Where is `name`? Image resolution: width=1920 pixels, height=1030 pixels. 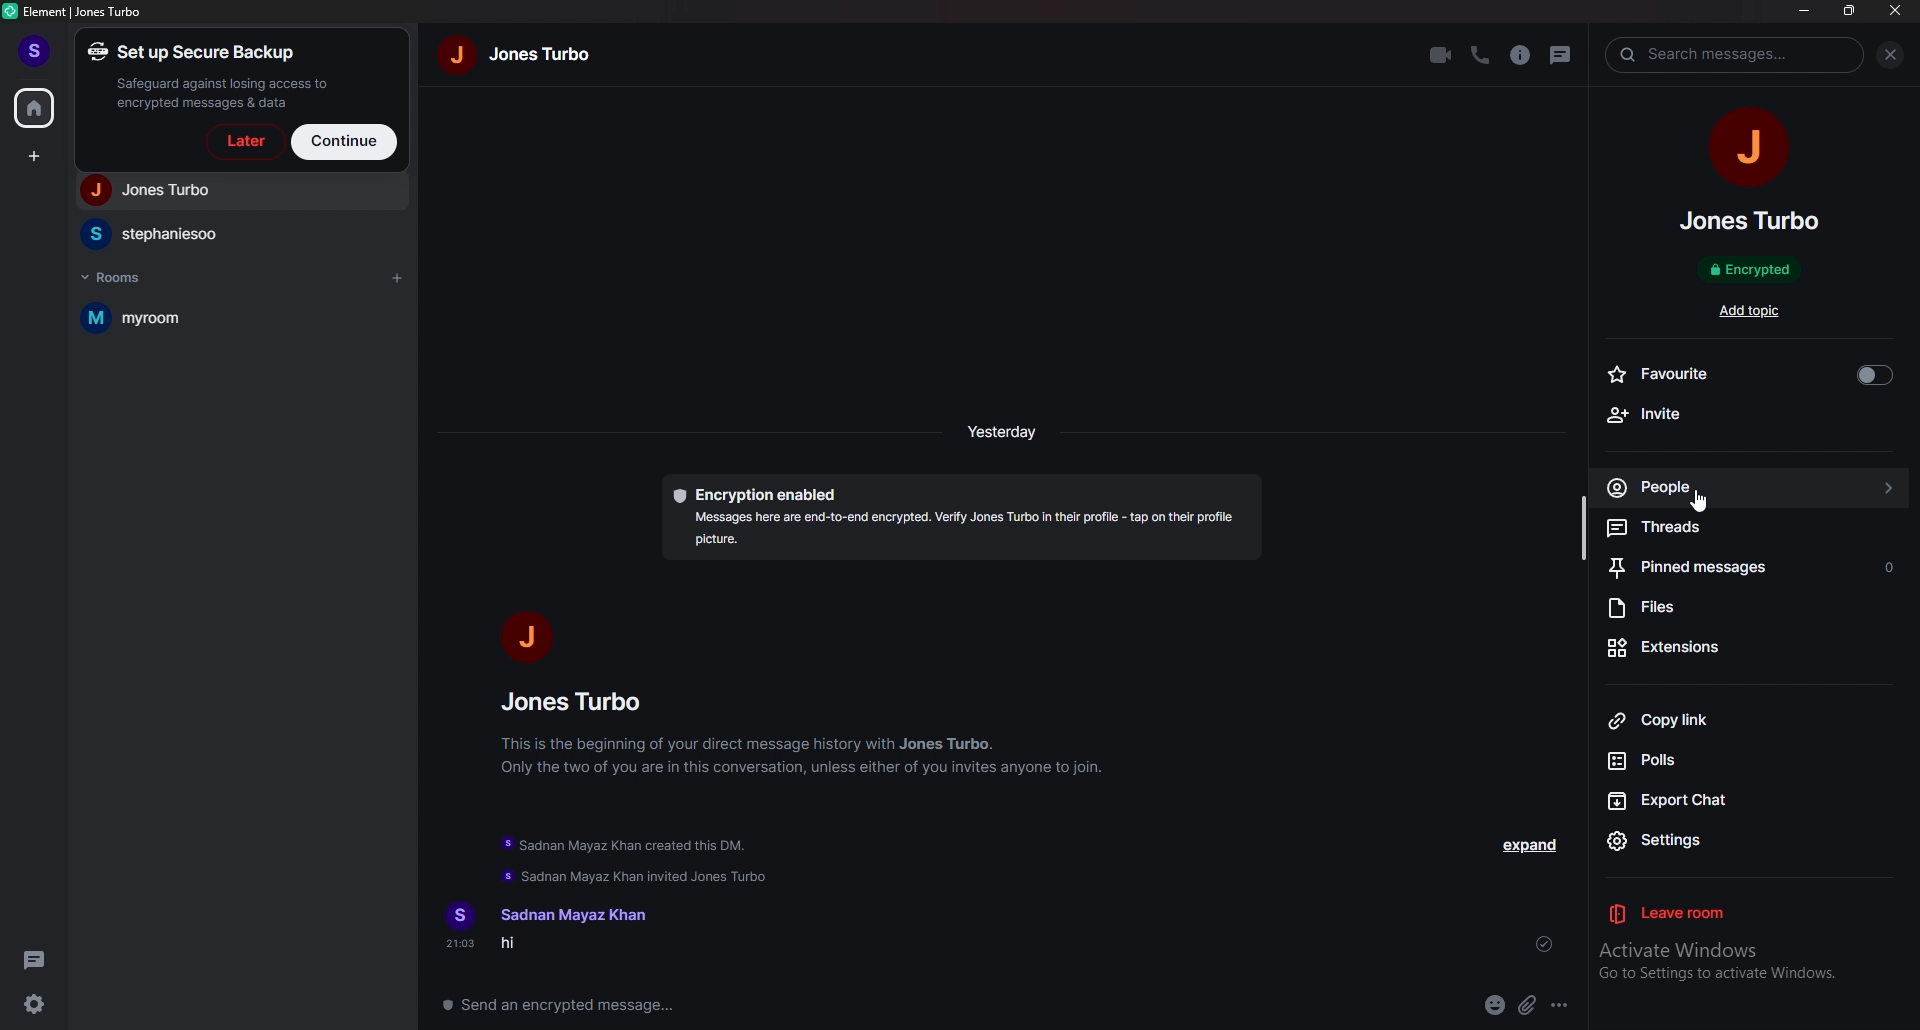 name is located at coordinates (520, 53).